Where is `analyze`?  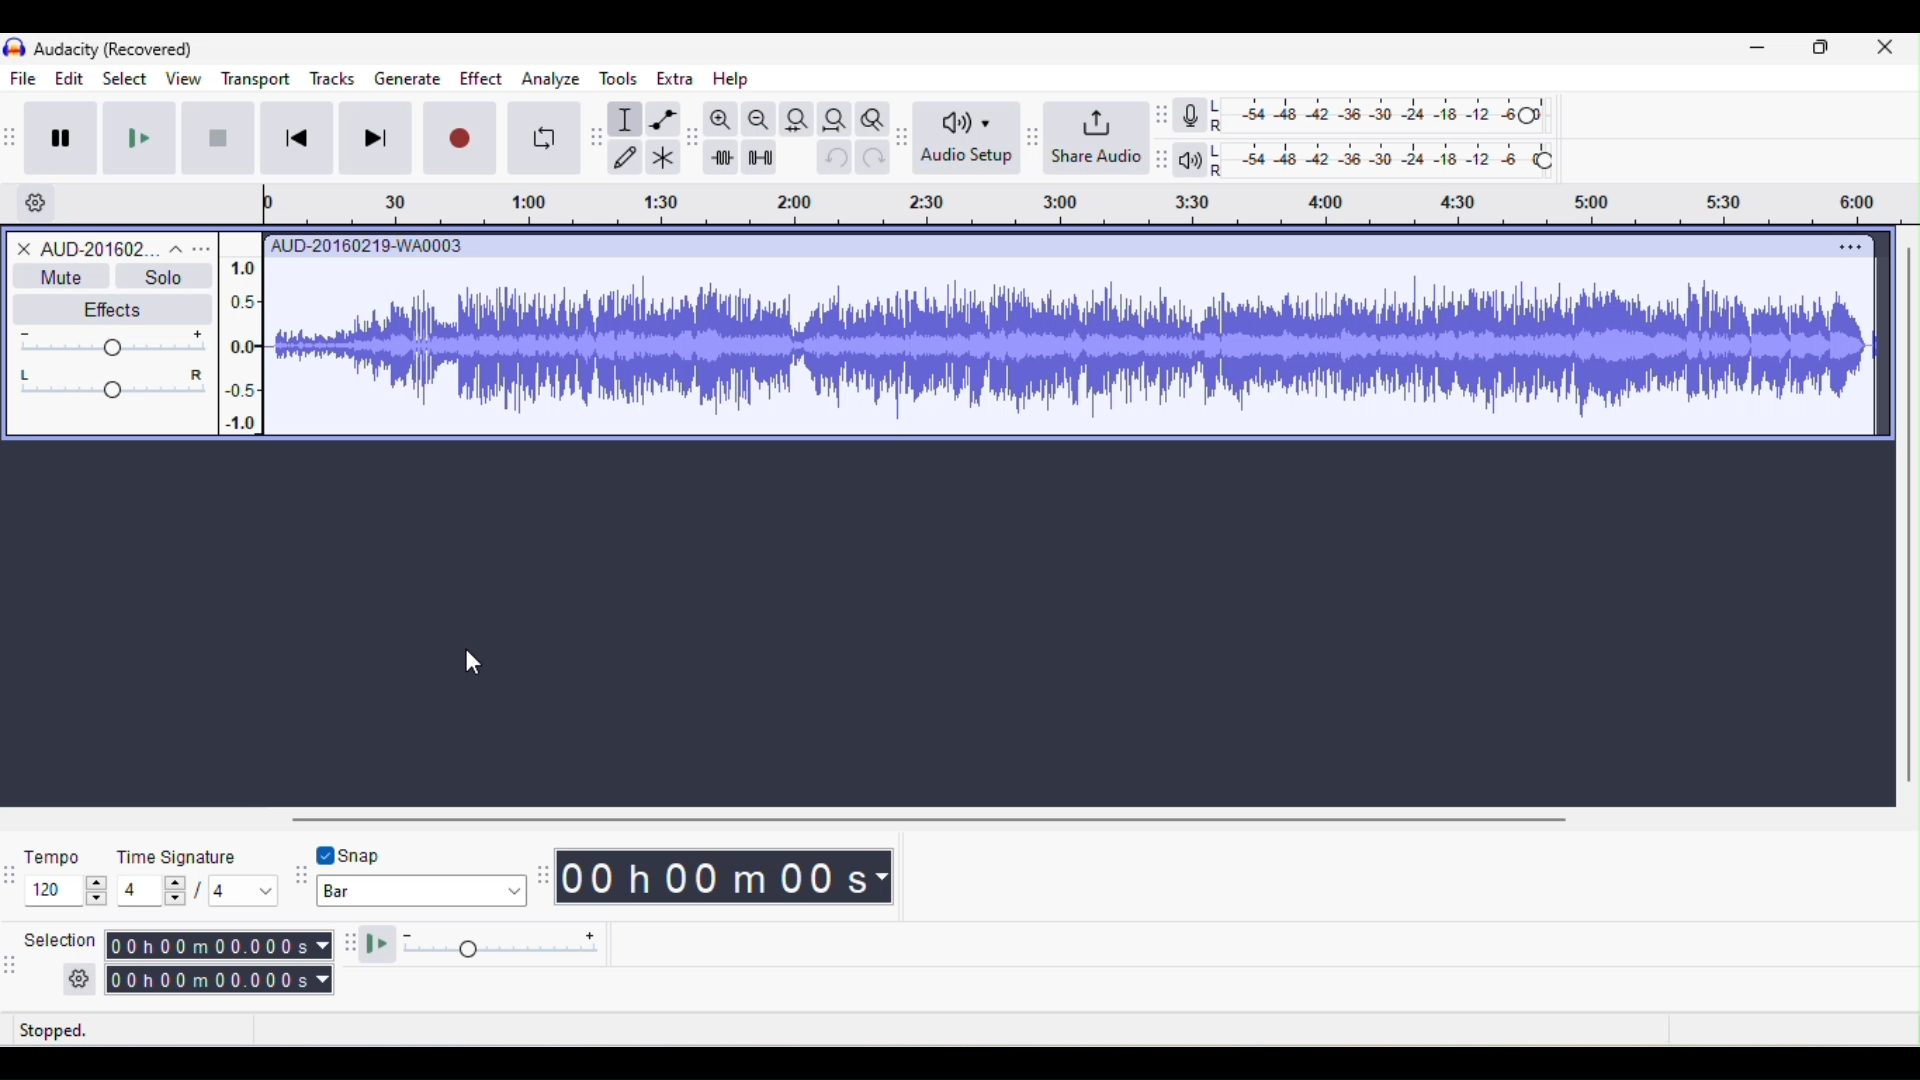 analyze is located at coordinates (550, 82).